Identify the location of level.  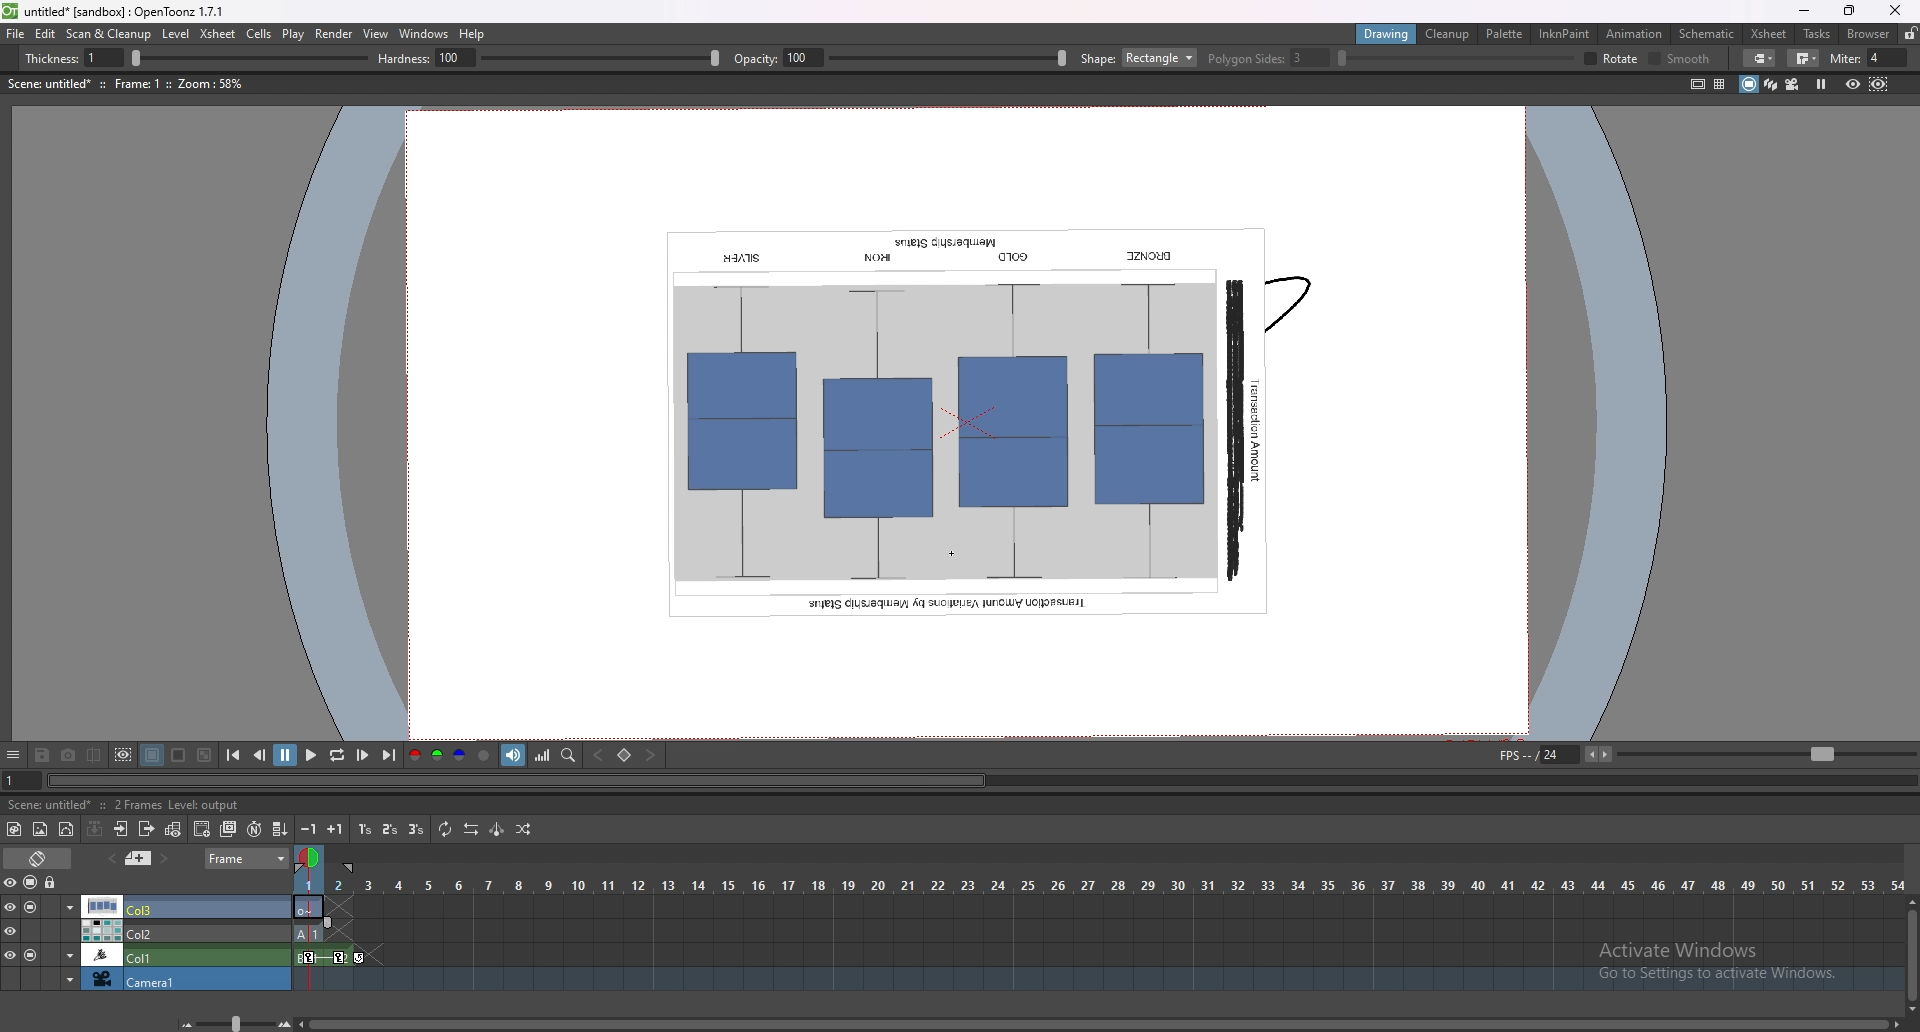
(178, 34).